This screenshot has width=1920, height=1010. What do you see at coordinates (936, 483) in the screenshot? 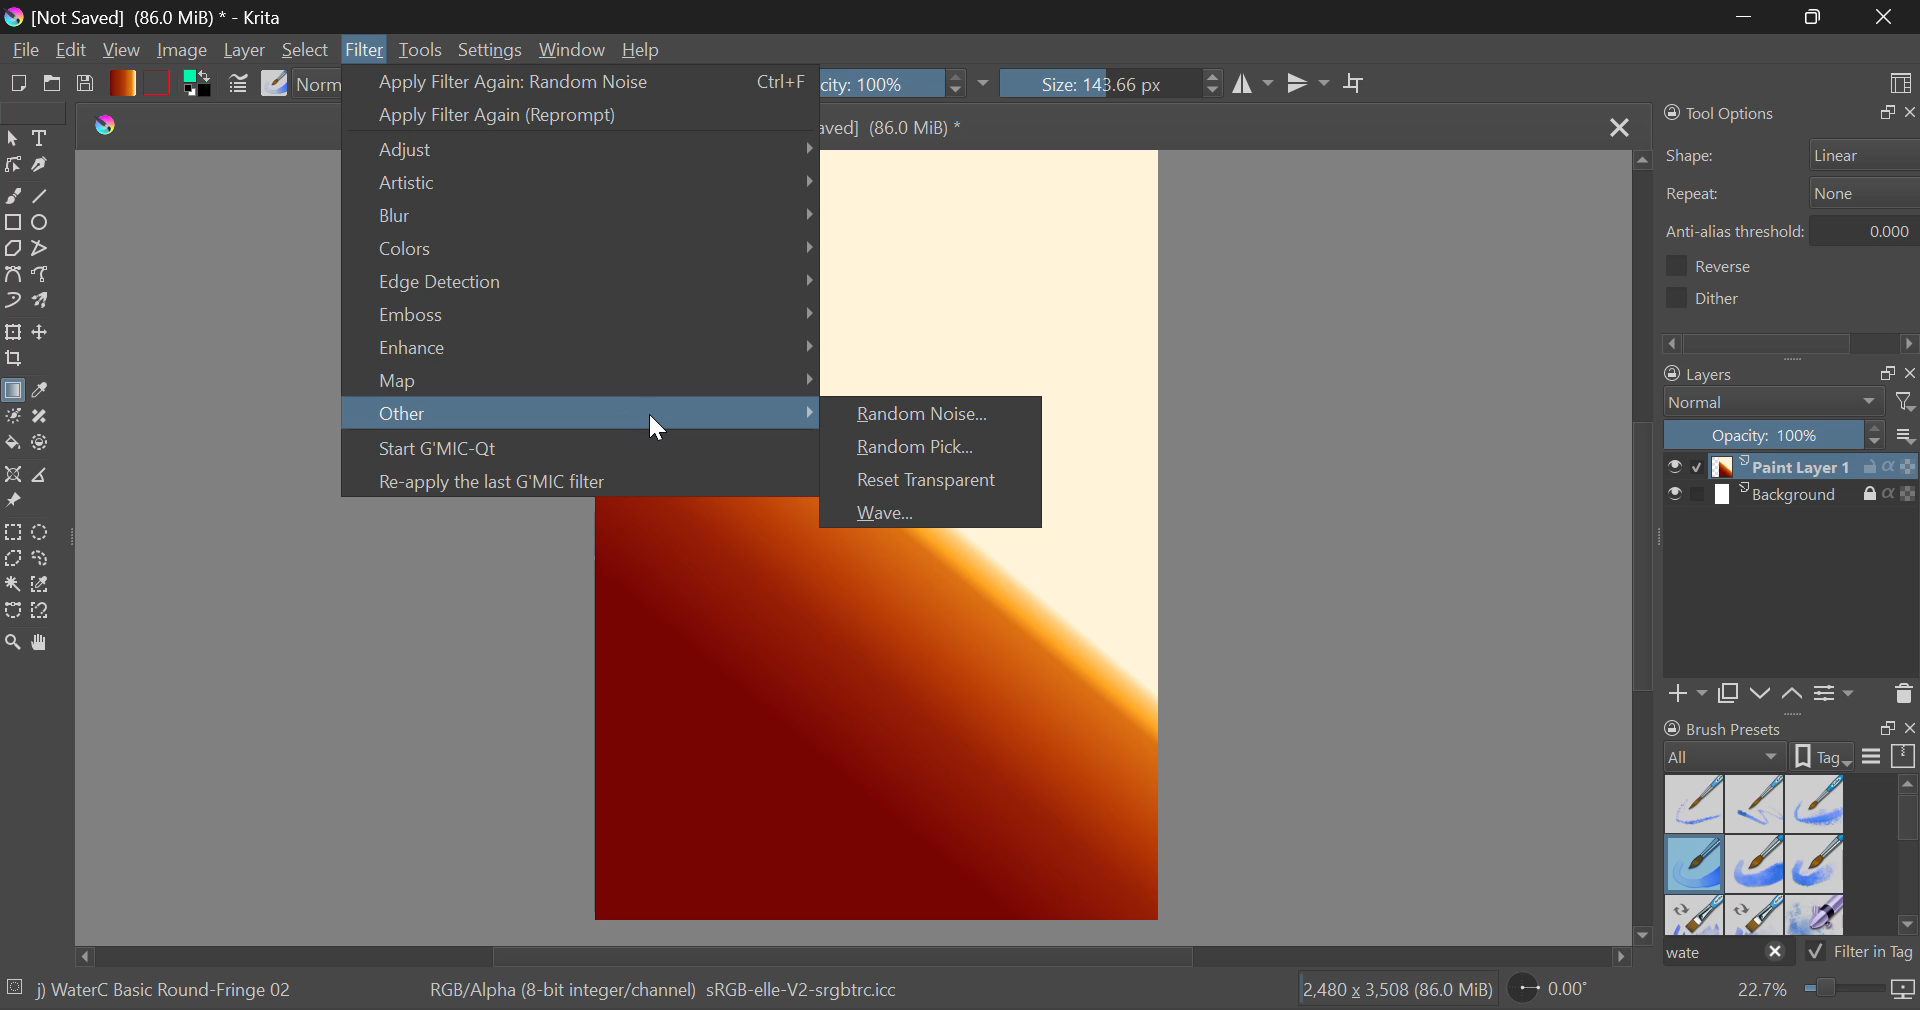
I see `Reset Transparent` at bounding box center [936, 483].